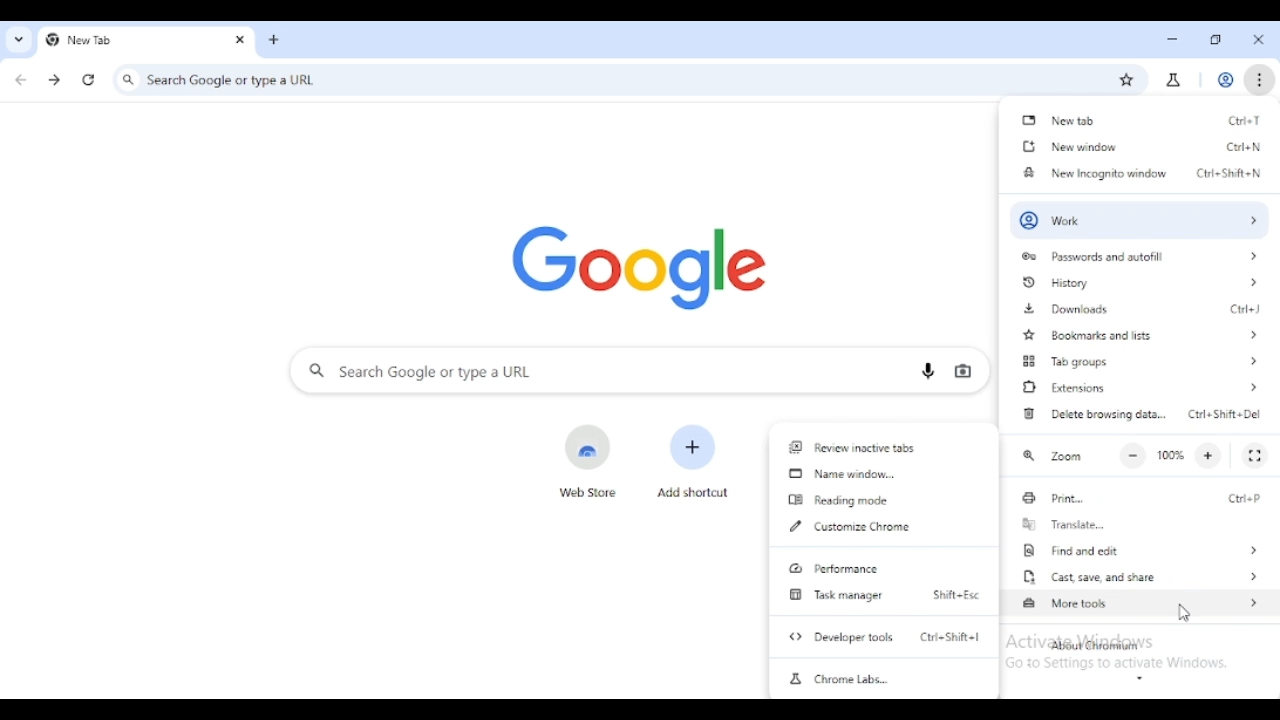  Describe the element at coordinates (1173, 40) in the screenshot. I see `minimize` at that location.